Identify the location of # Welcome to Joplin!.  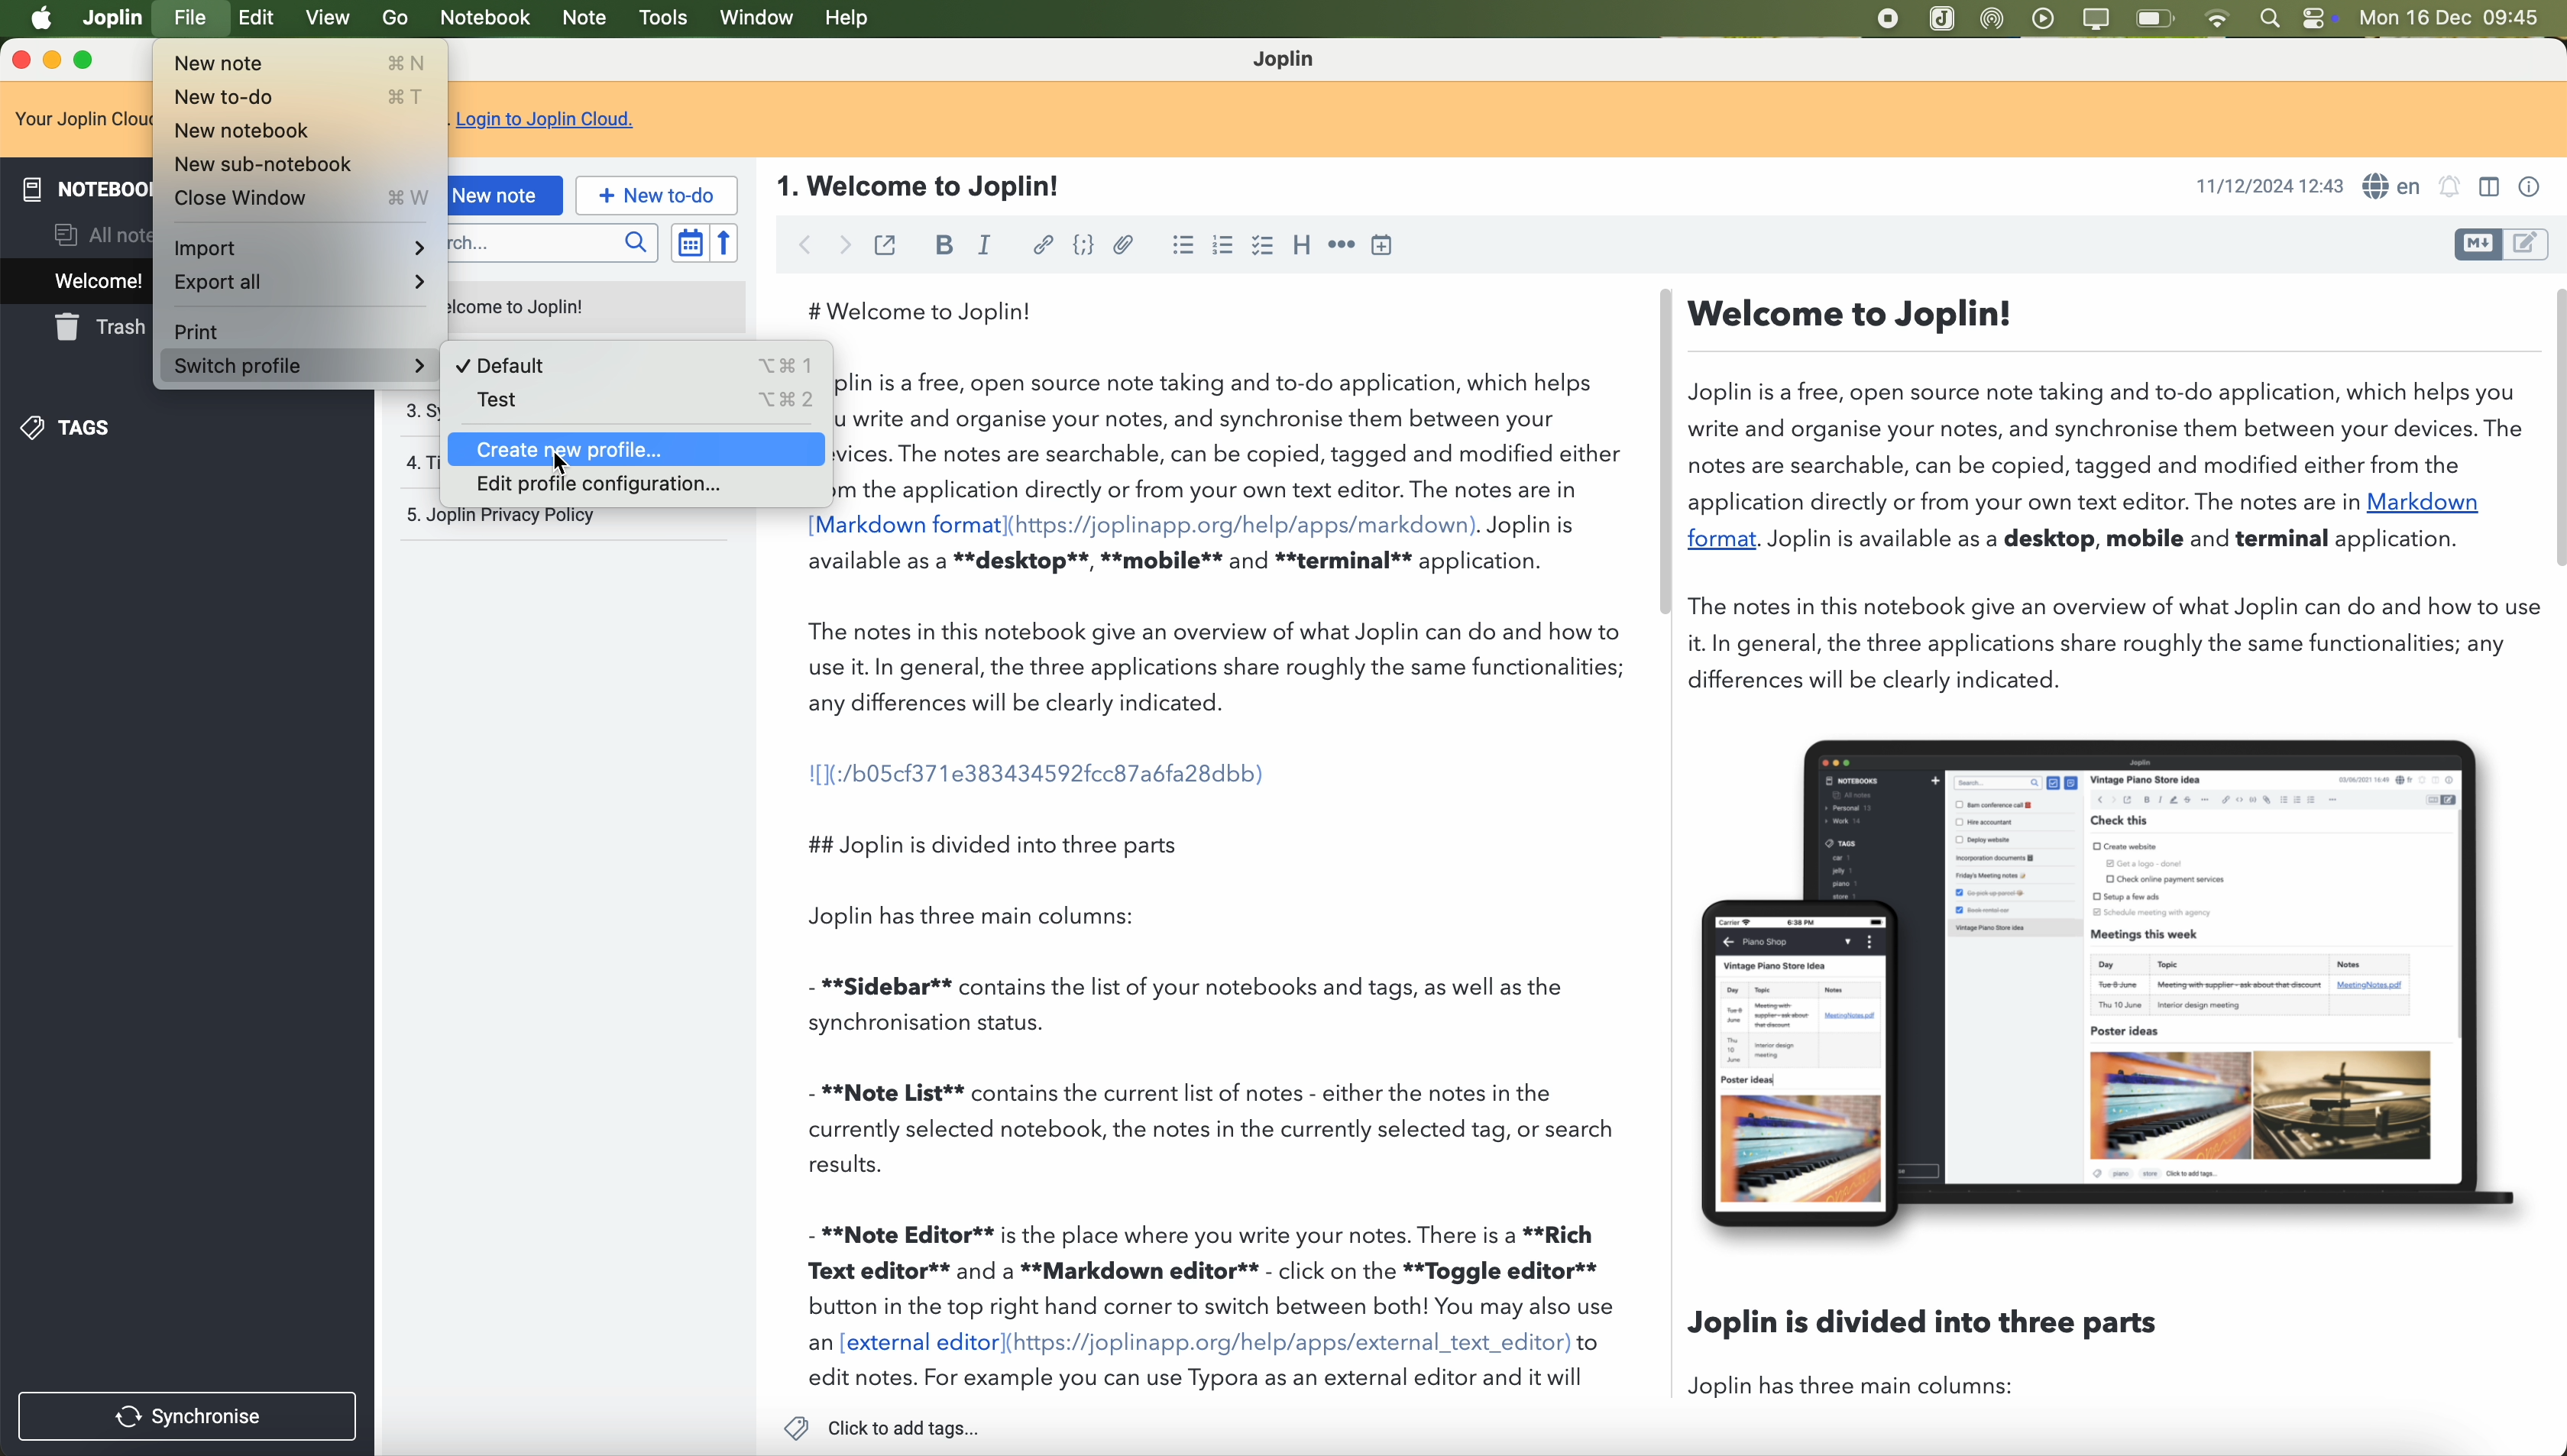
(929, 311).